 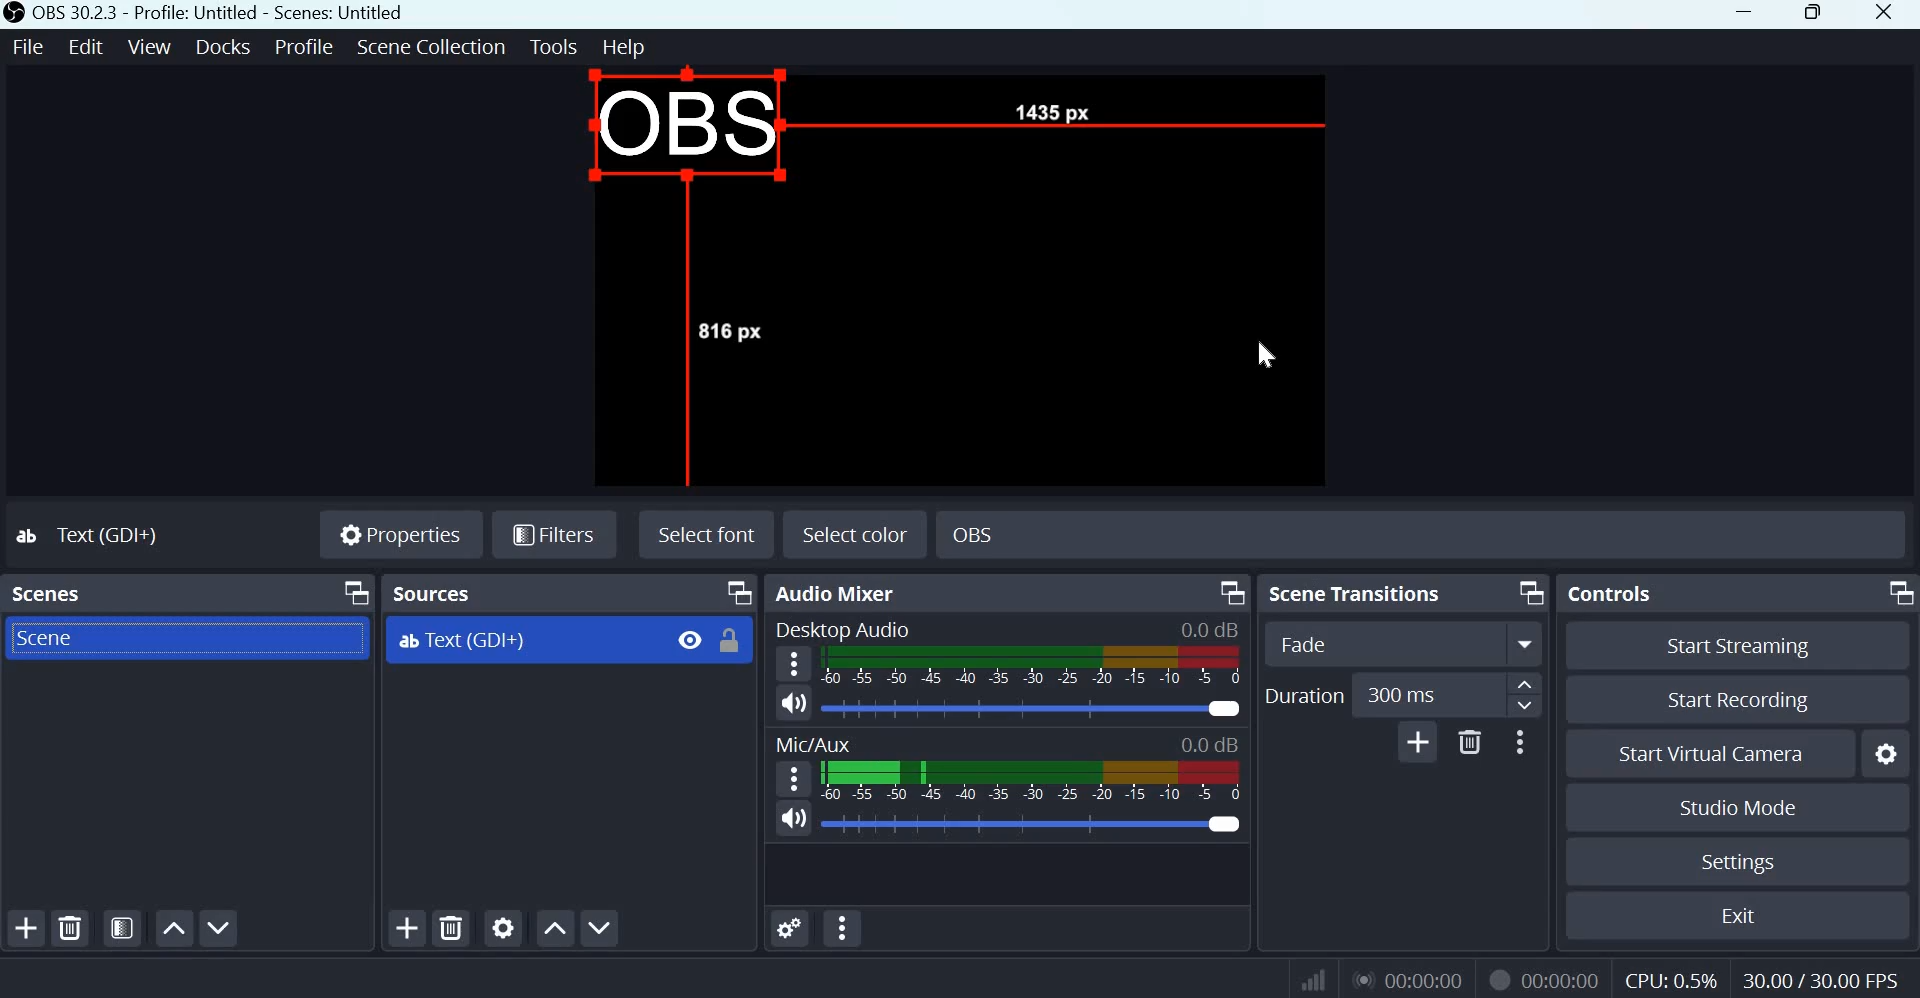 What do you see at coordinates (687, 131) in the screenshot?
I see `OBS` at bounding box center [687, 131].